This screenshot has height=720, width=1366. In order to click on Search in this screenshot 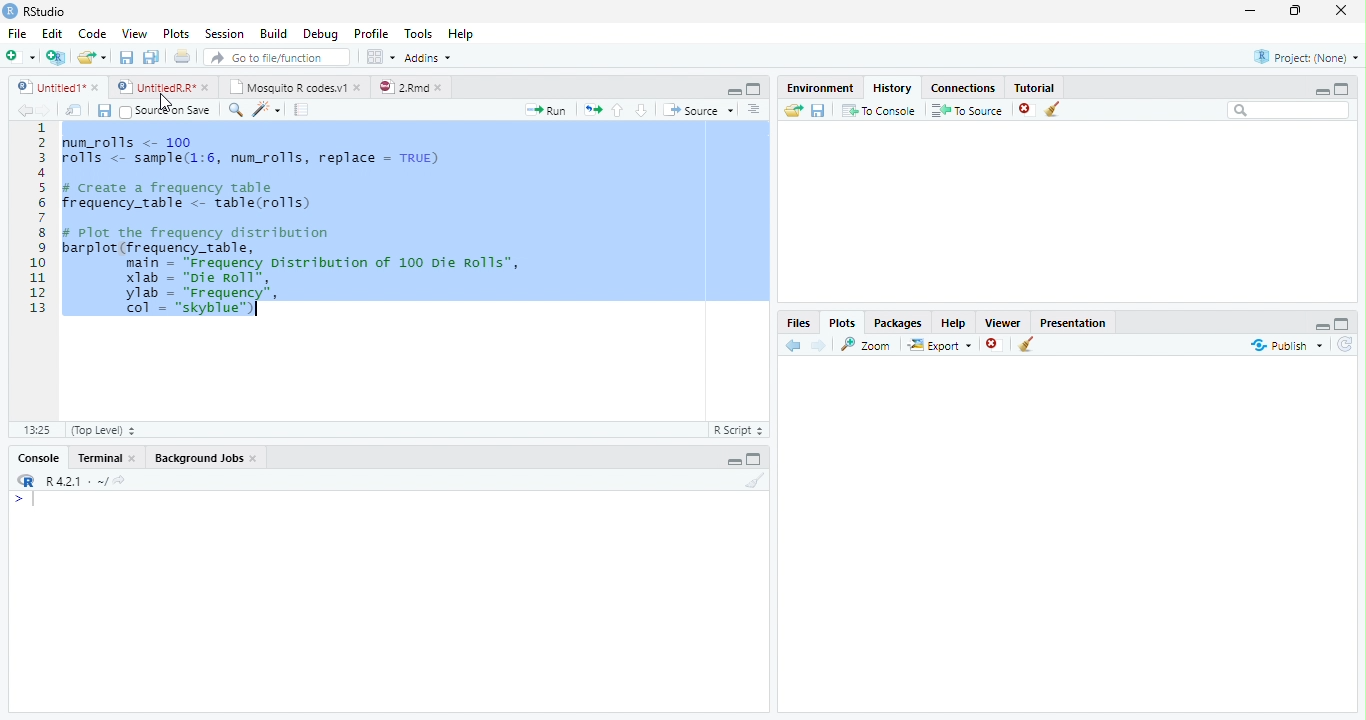, I will do `click(1287, 110)`.